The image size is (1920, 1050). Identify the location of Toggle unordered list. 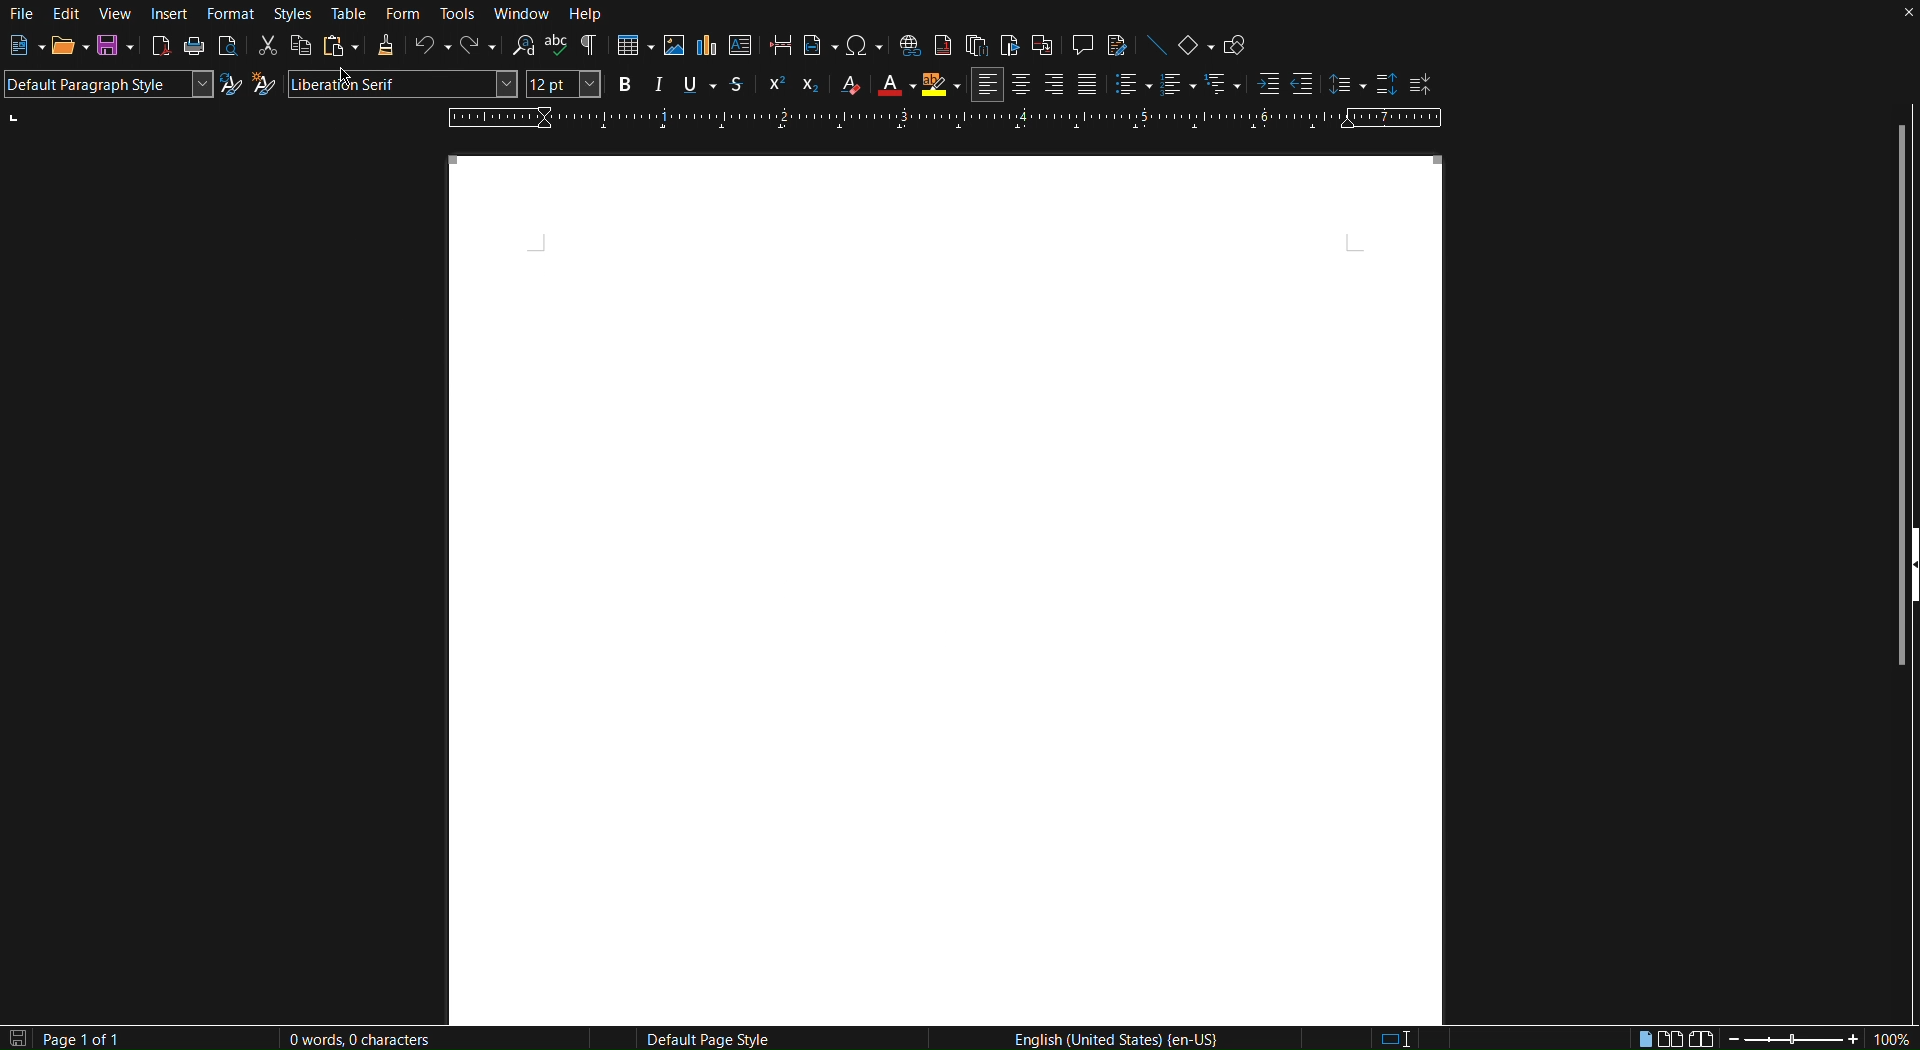
(1129, 86).